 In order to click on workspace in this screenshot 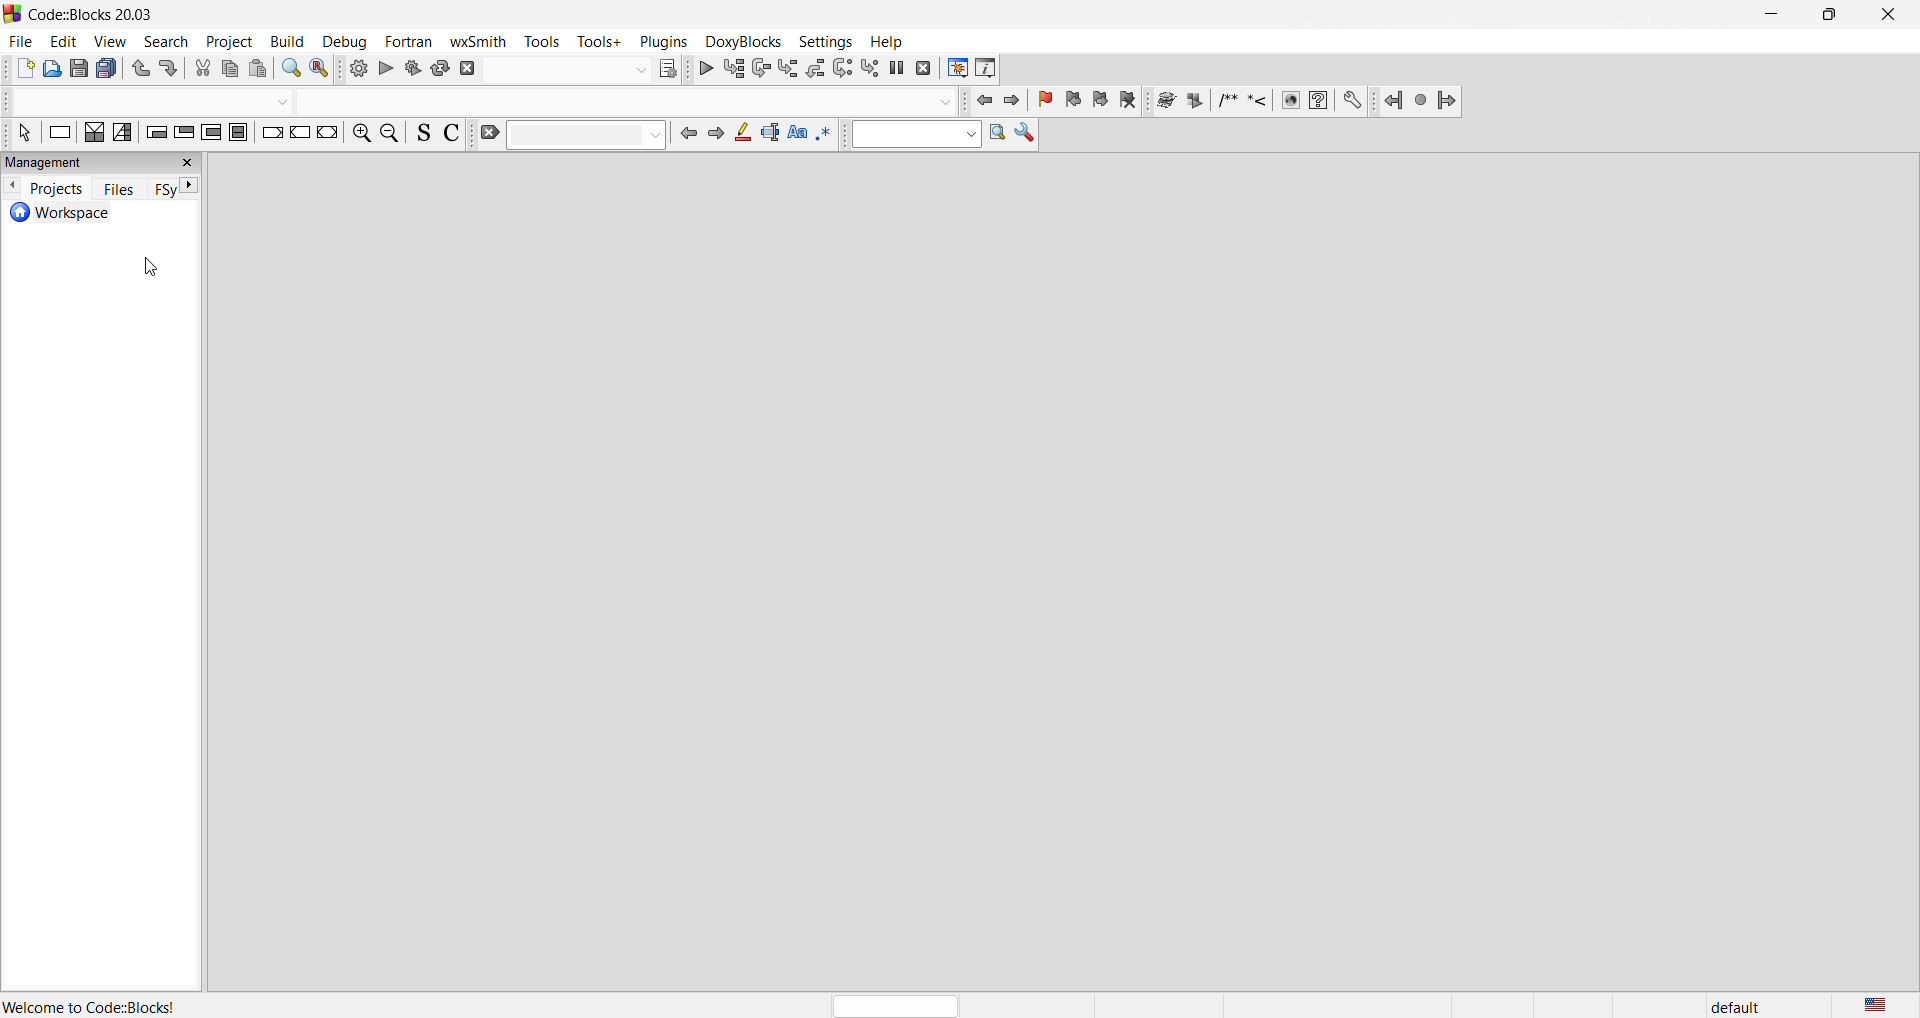, I will do `click(99, 214)`.